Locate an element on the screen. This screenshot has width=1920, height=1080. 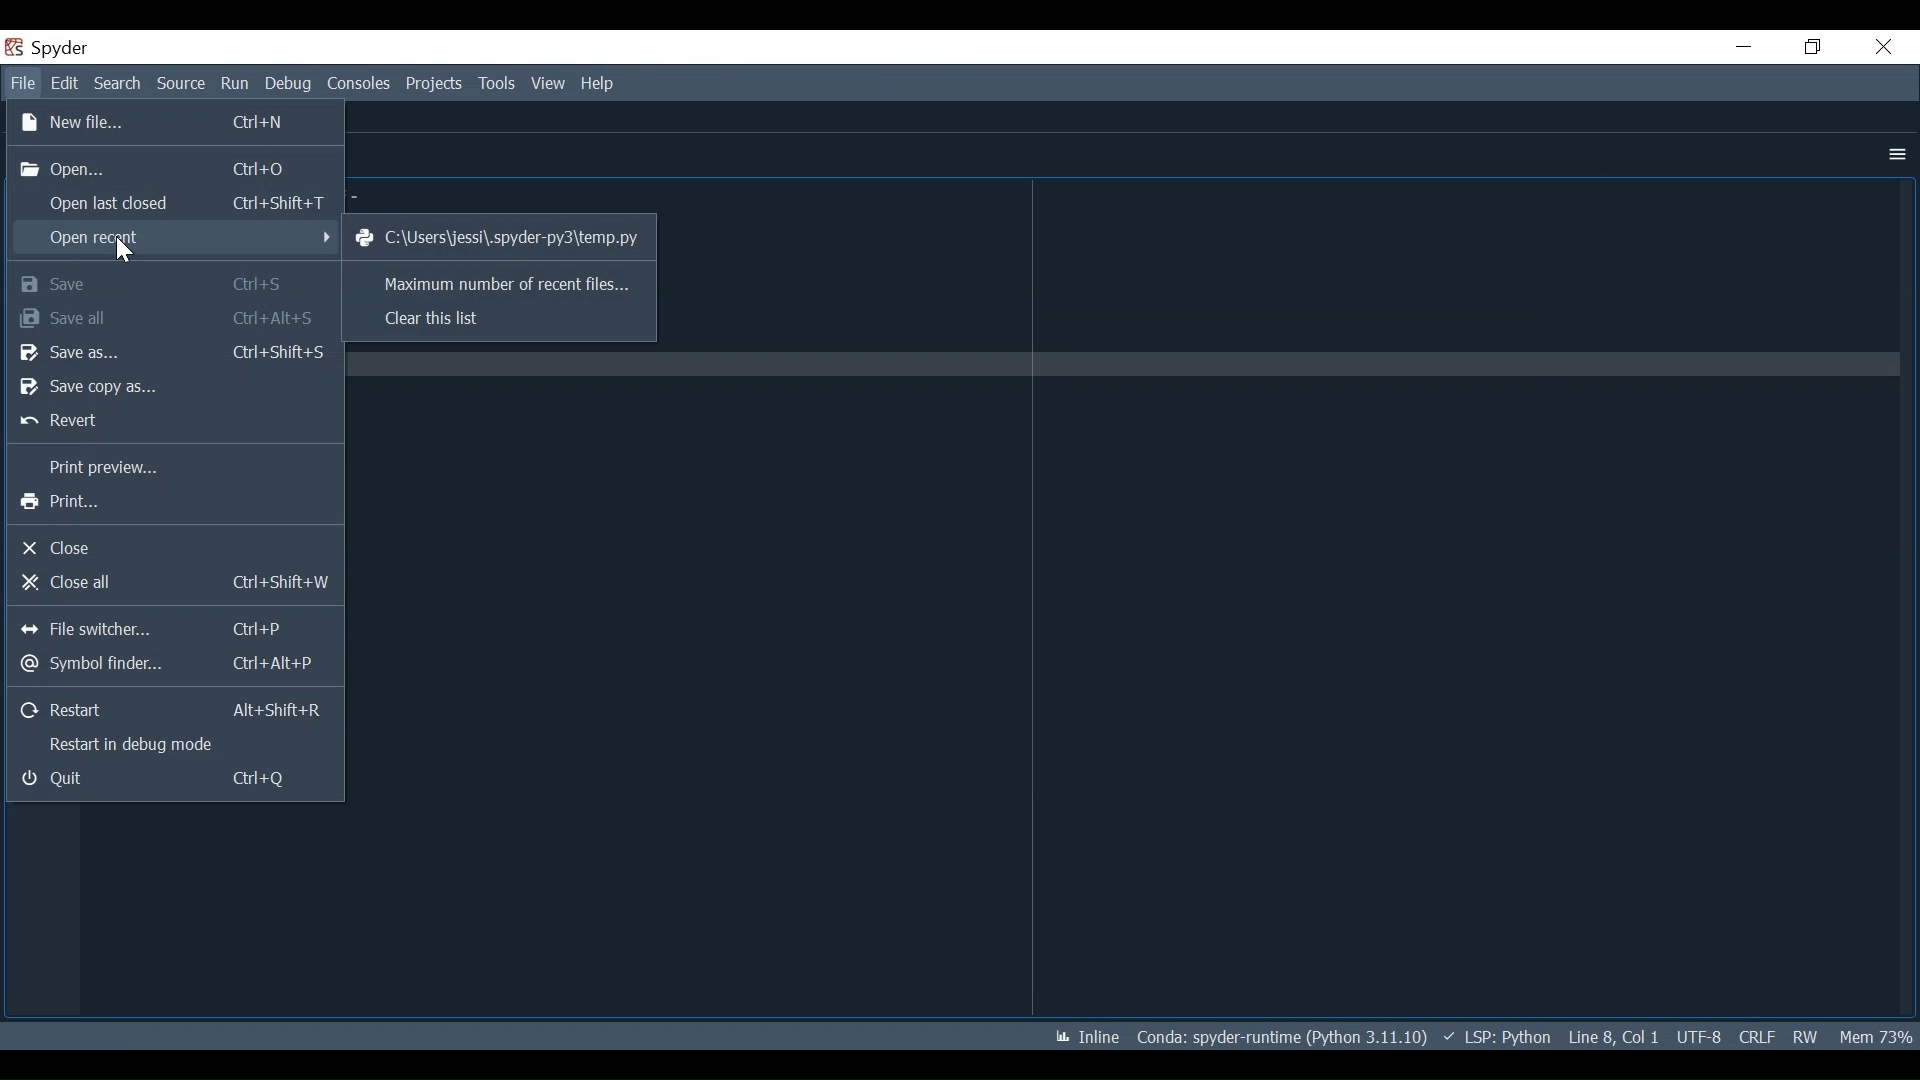
Cursor is located at coordinates (123, 251).